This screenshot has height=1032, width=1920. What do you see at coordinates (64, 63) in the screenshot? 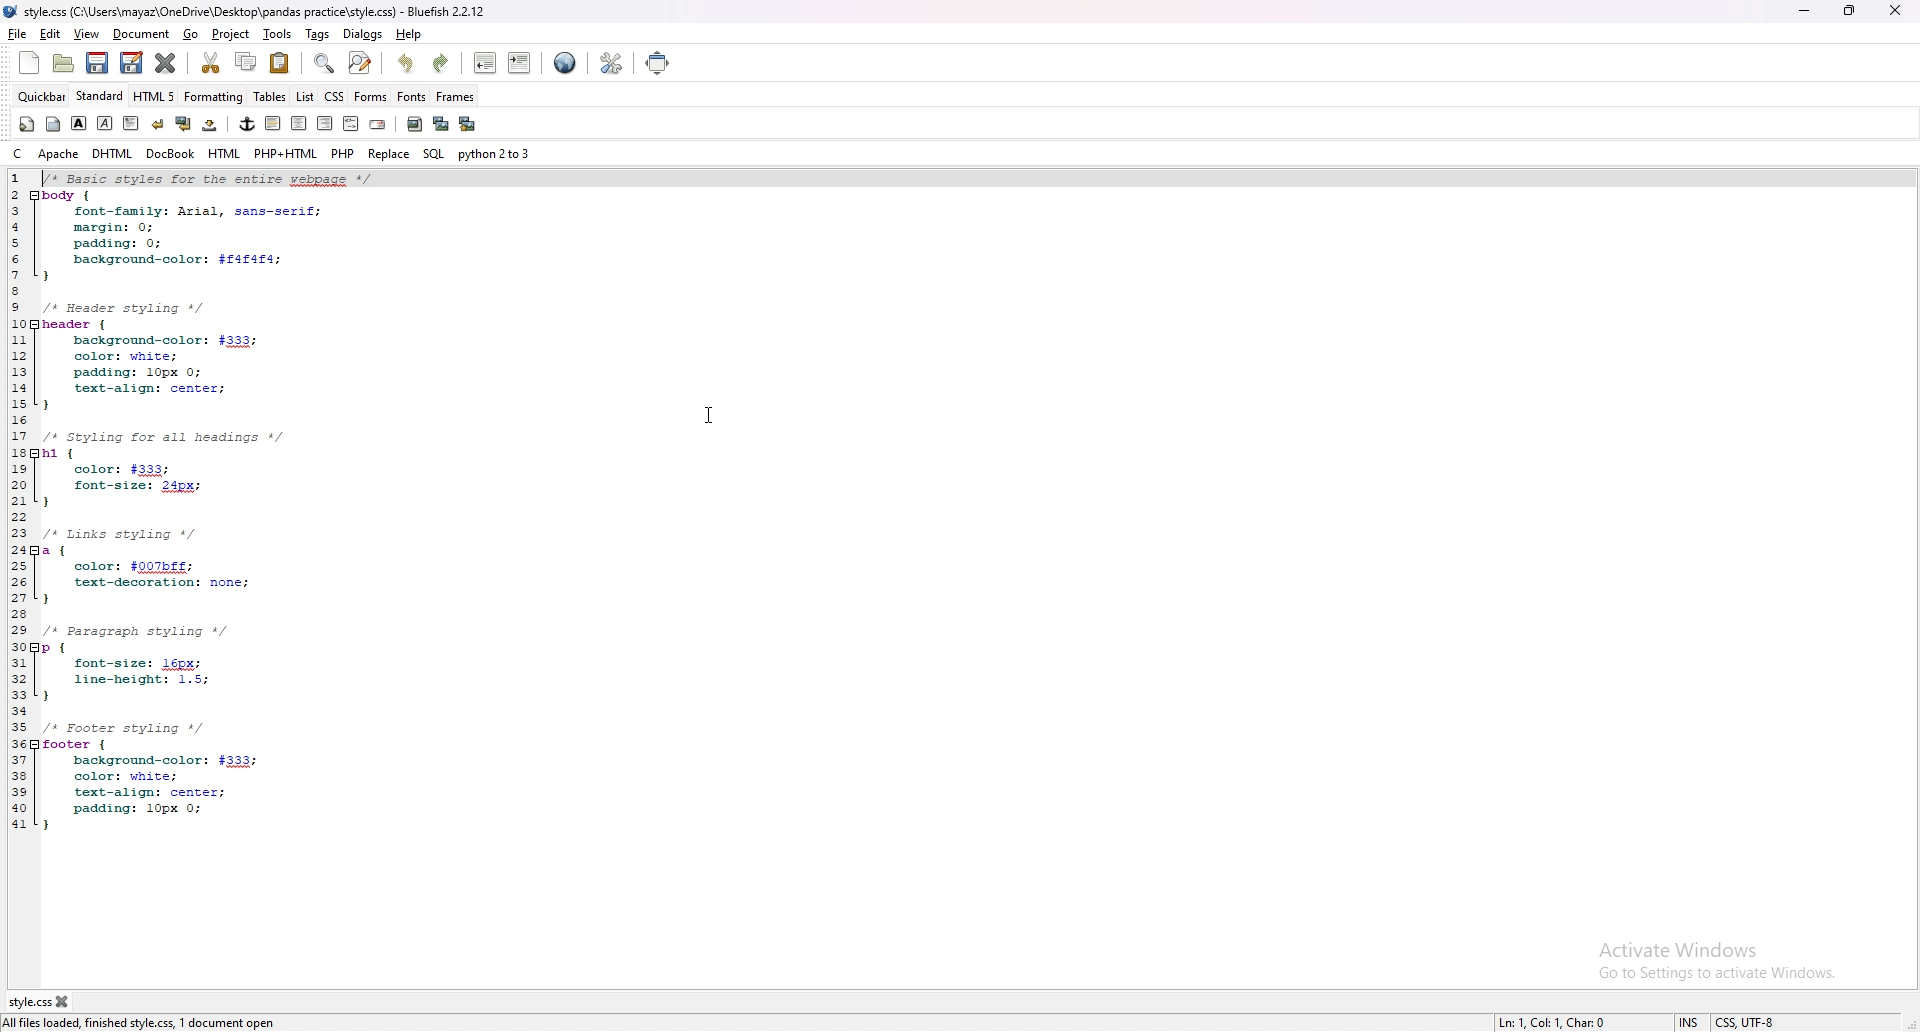
I see `open` at bounding box center [64, 63].